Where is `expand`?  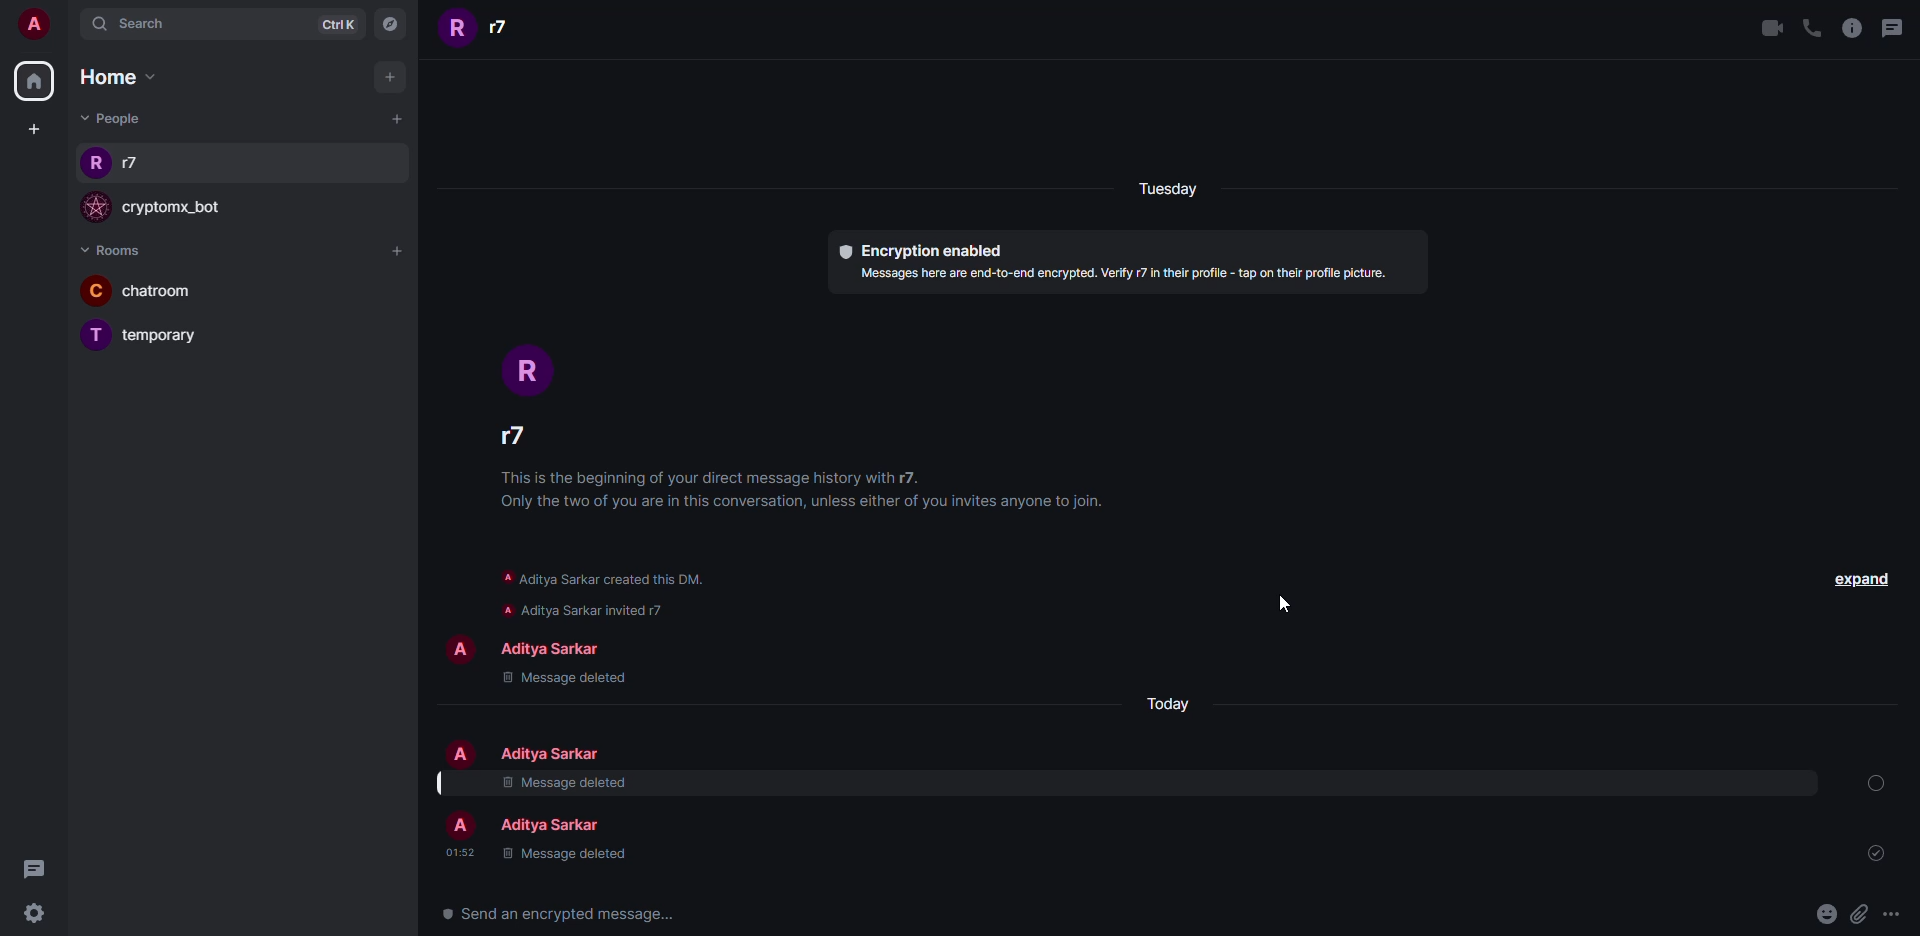 expand is located at coordinates (1859, 578).